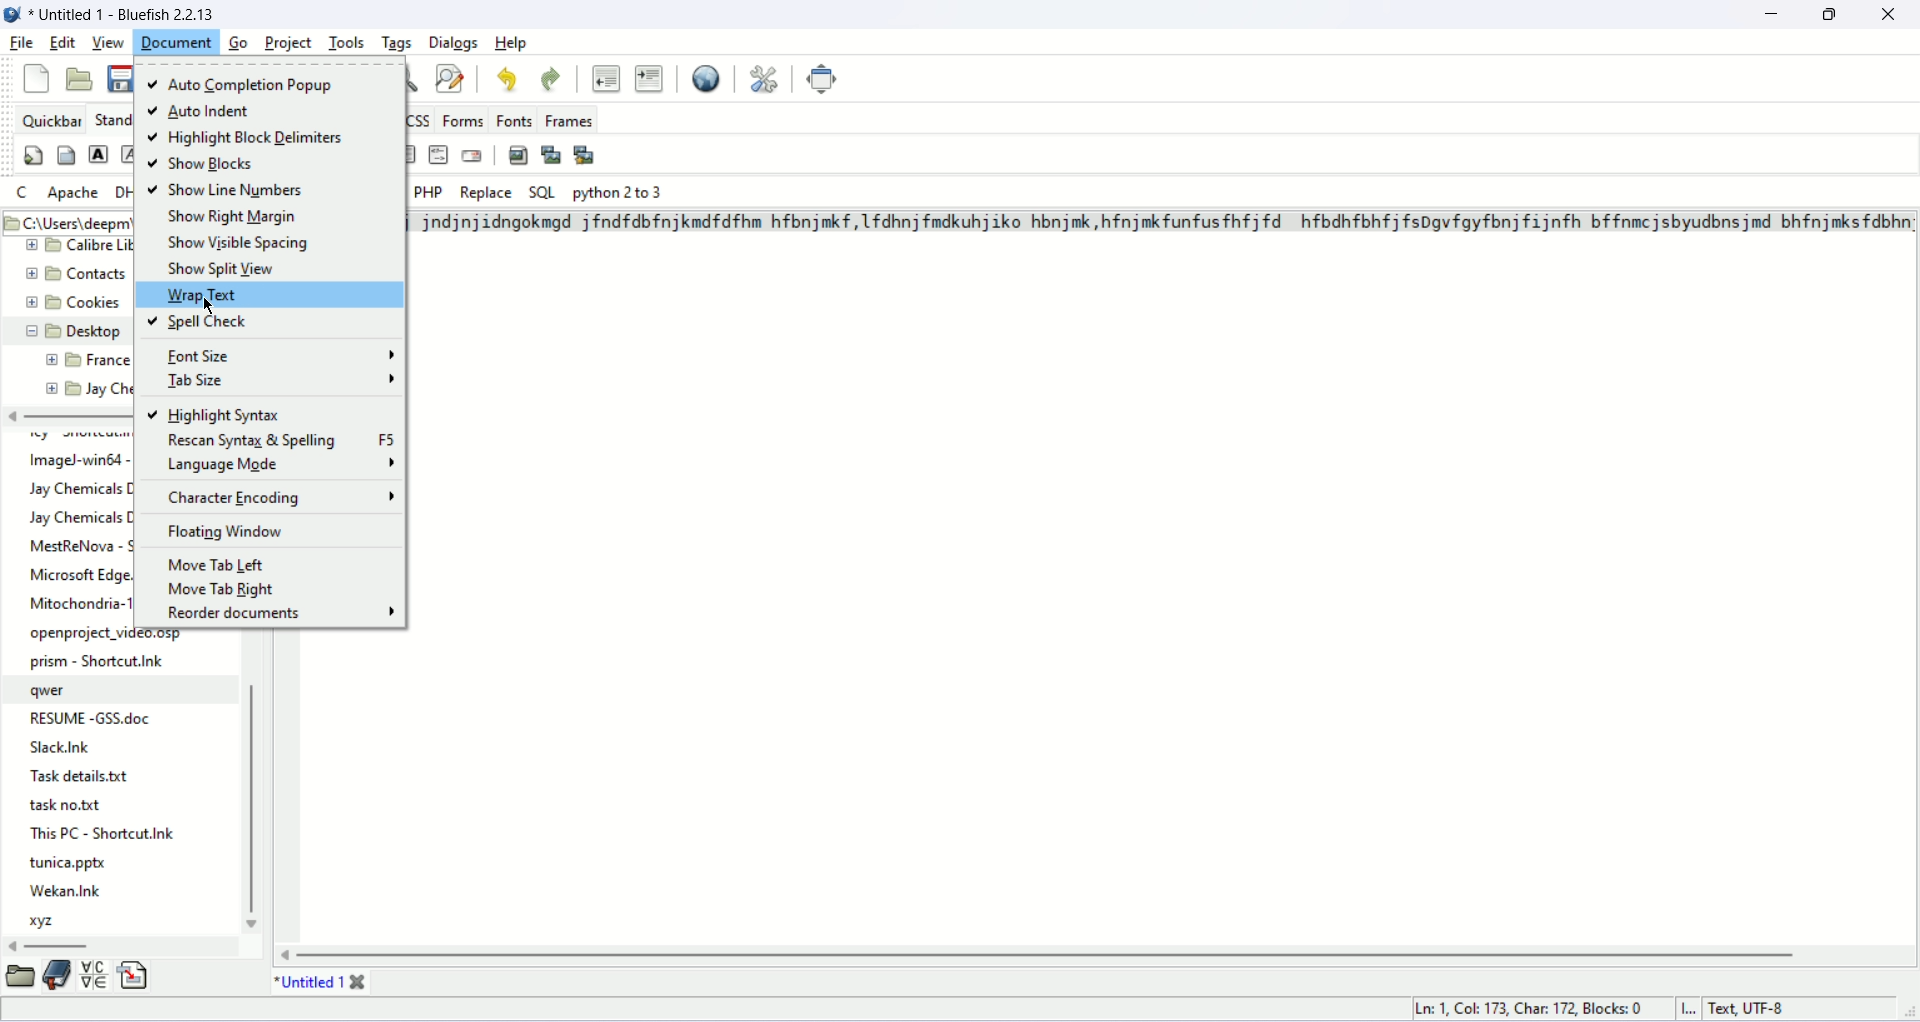  Describe the element at coordinates (70, 864) in the screenshot. I see `tunica.pptx` at that location.